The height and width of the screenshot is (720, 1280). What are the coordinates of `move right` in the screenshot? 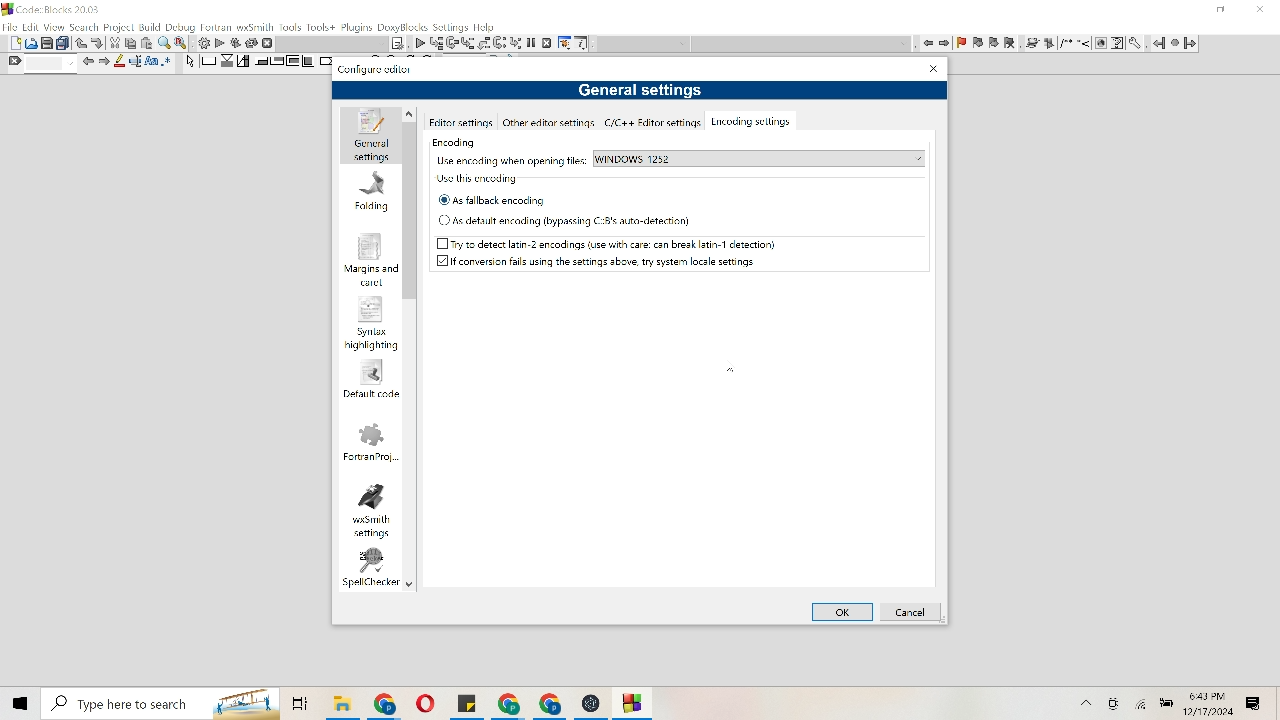 It's located at (945, 43).